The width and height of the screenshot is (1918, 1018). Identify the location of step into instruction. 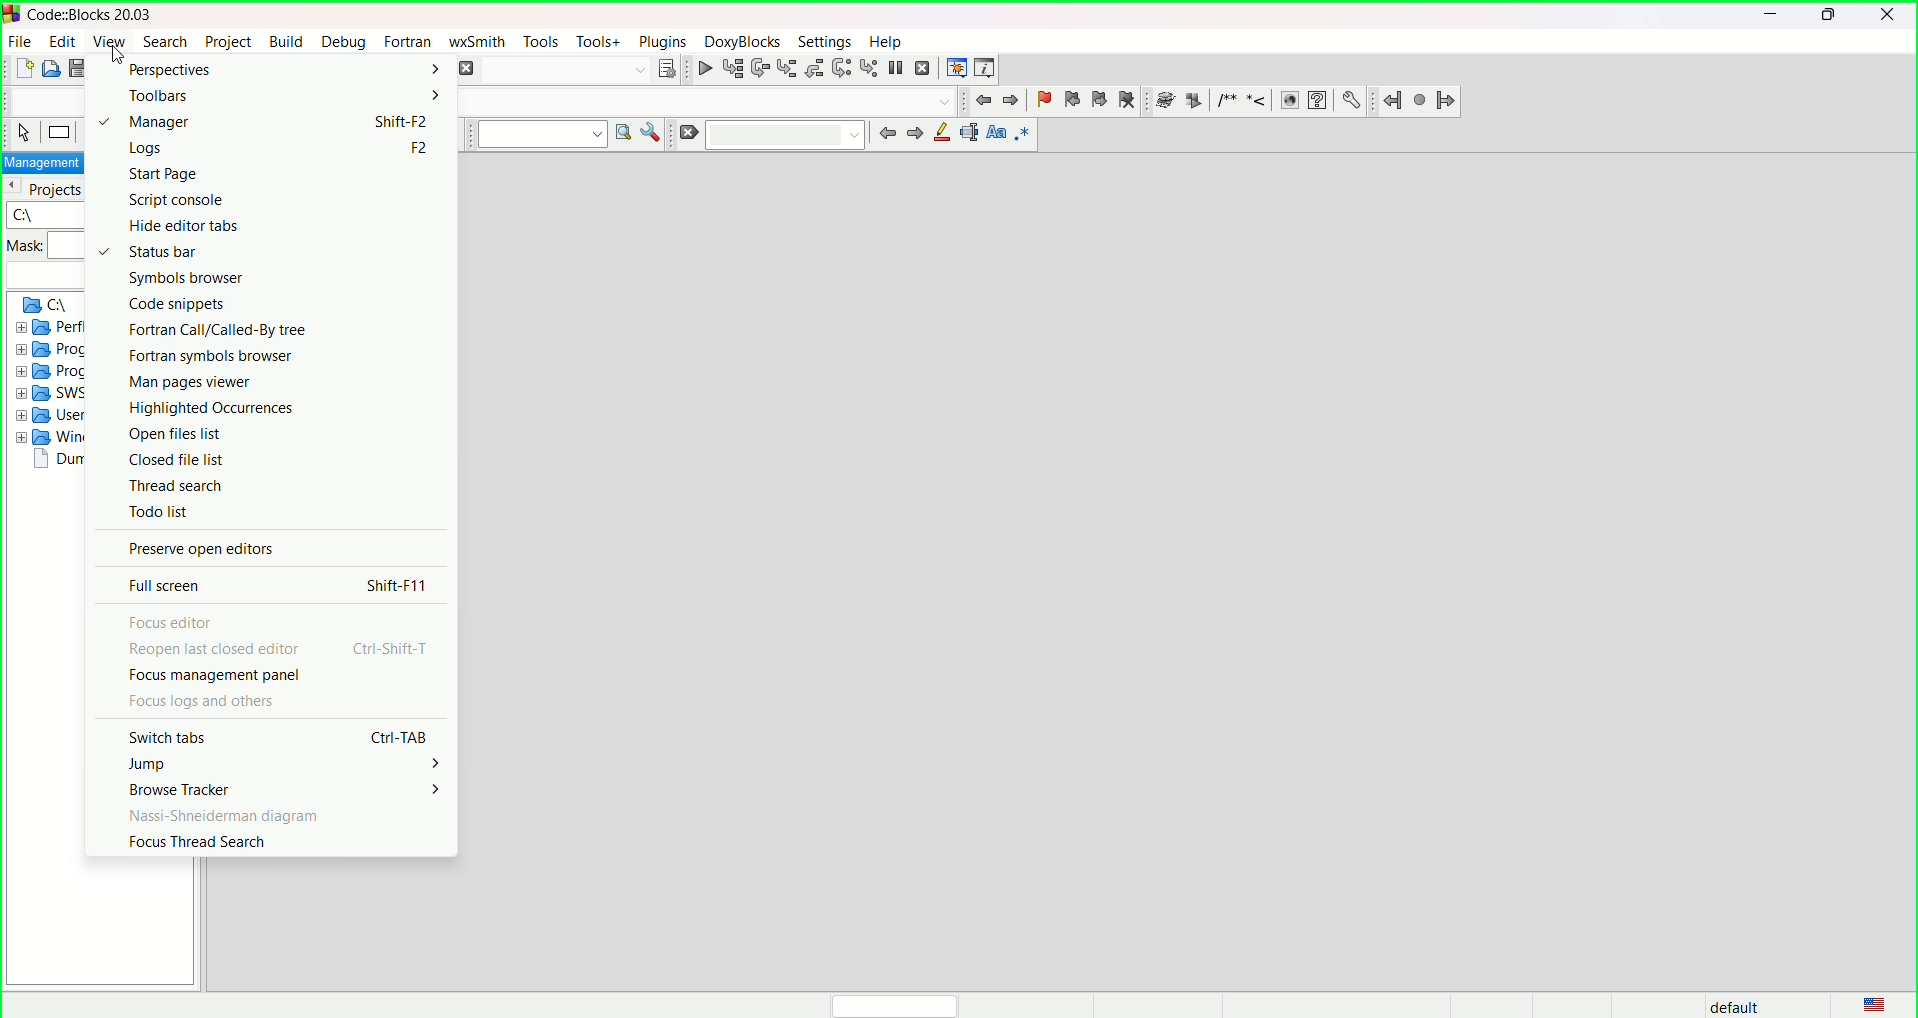
(869, 69).